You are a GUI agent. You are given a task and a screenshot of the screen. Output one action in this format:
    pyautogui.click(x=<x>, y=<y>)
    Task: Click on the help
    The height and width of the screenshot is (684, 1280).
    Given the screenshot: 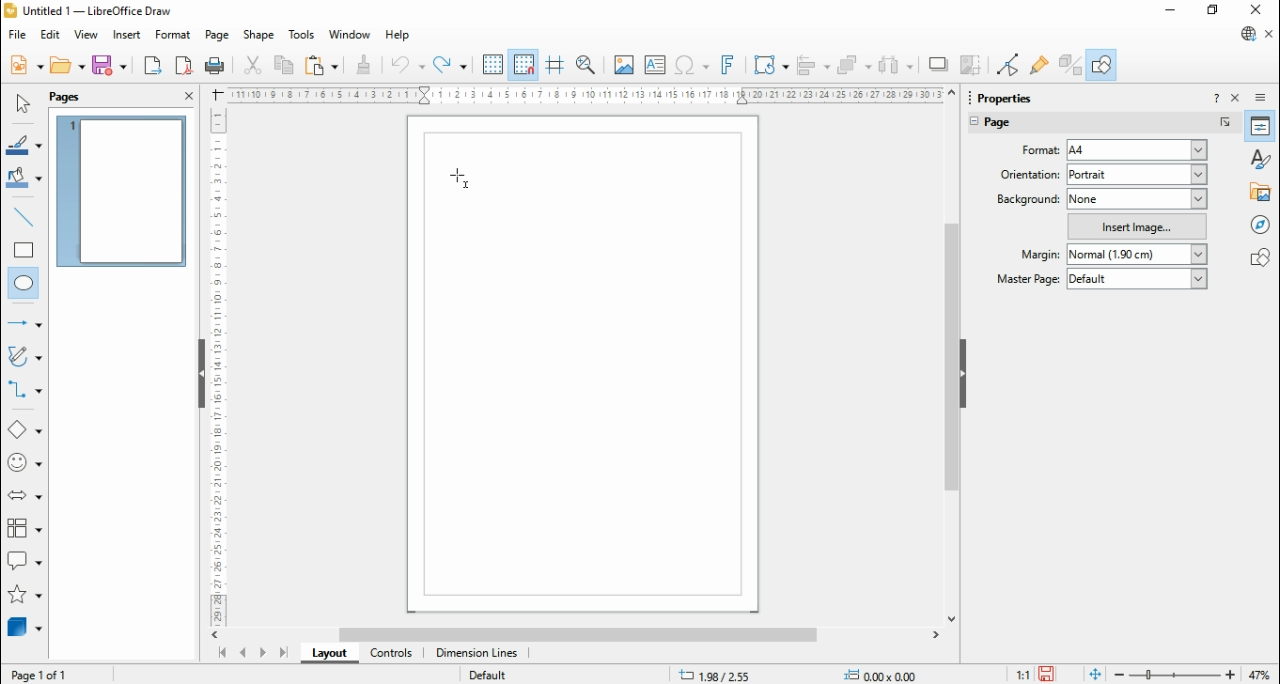 What is the action you would take?
    pyautogui.click(x=398, y=36)
    